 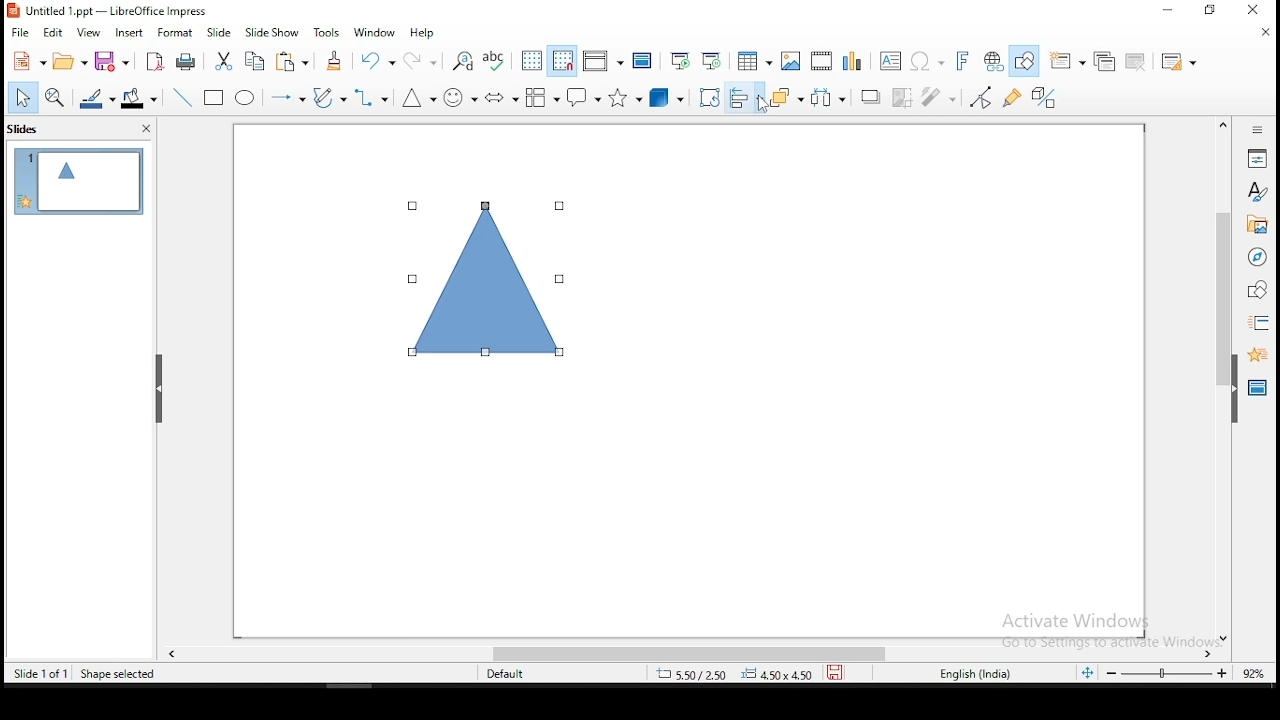 I want to click on flowchart, so click(x=543, y=97).